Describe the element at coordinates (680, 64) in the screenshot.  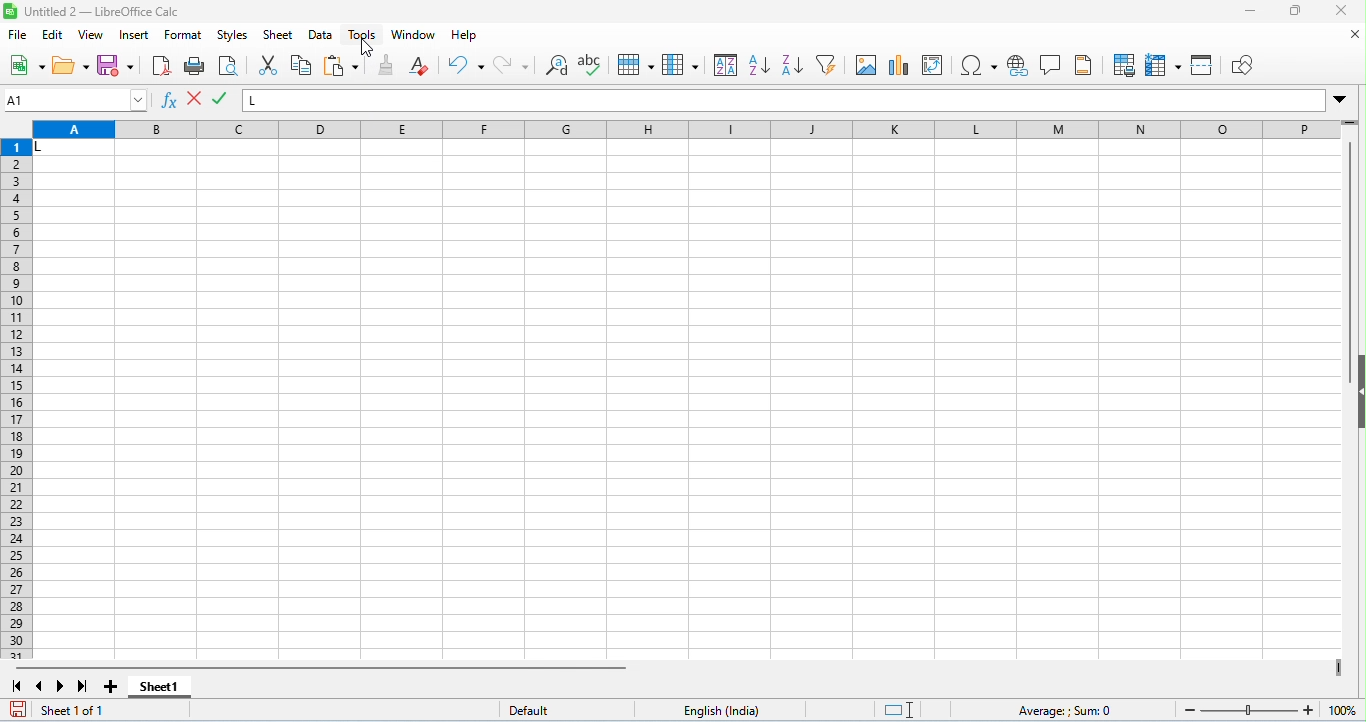
I see `column` at that location.